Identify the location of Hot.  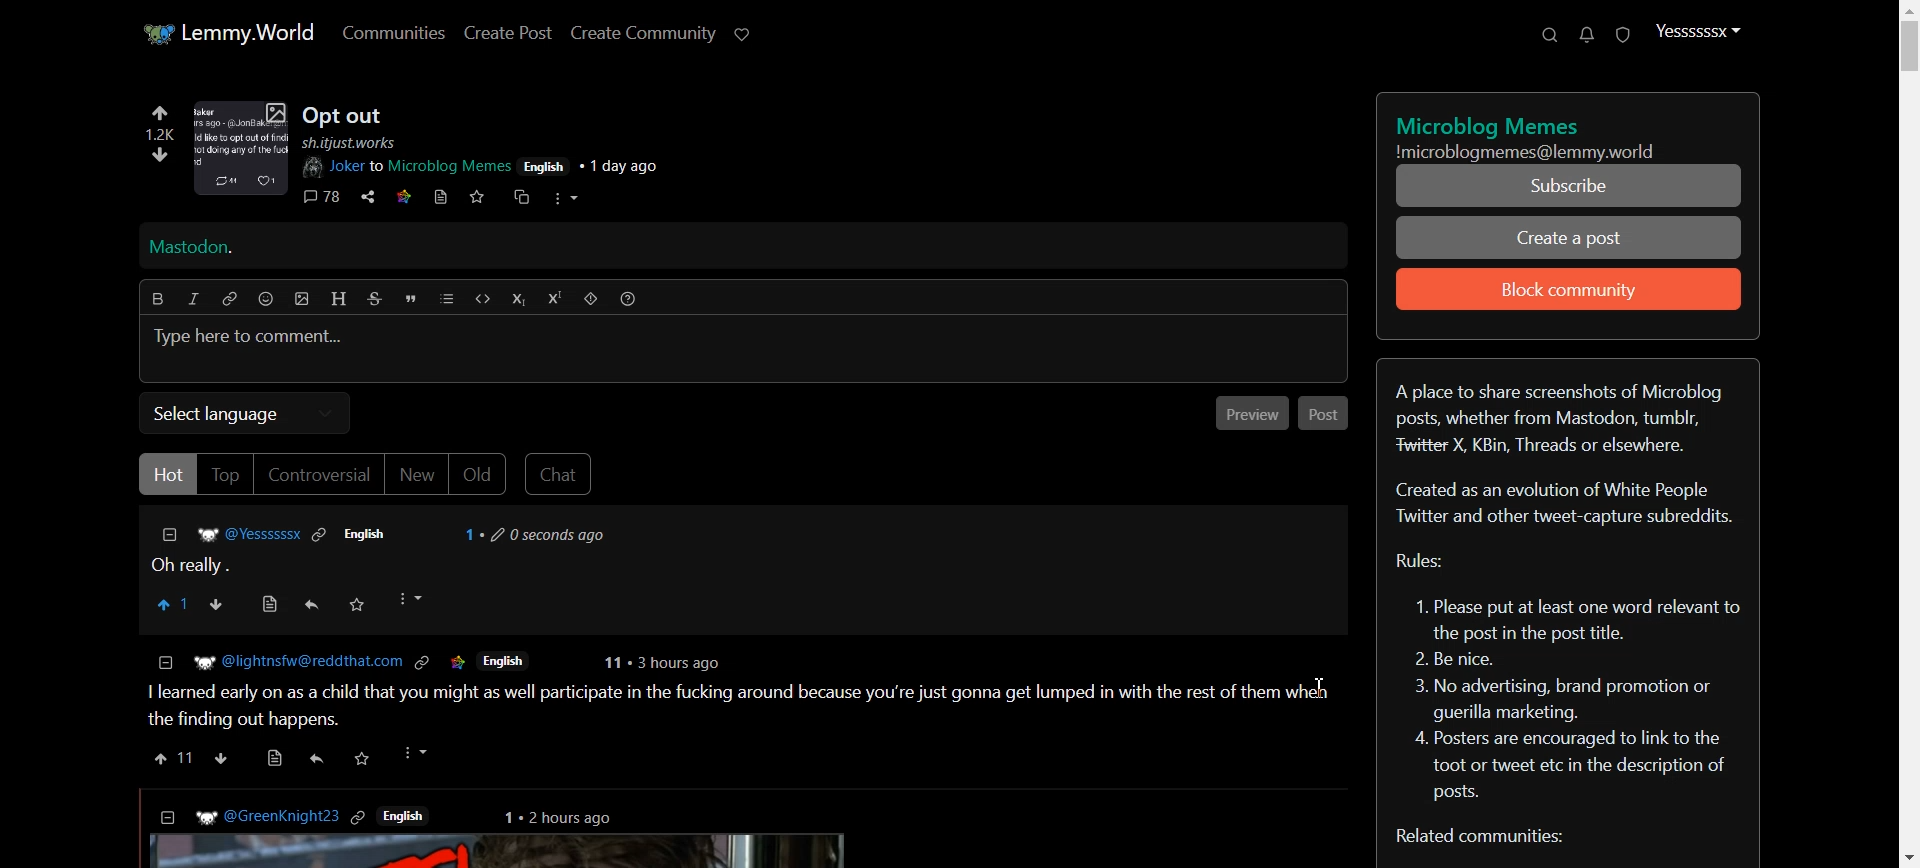
(166, 472).